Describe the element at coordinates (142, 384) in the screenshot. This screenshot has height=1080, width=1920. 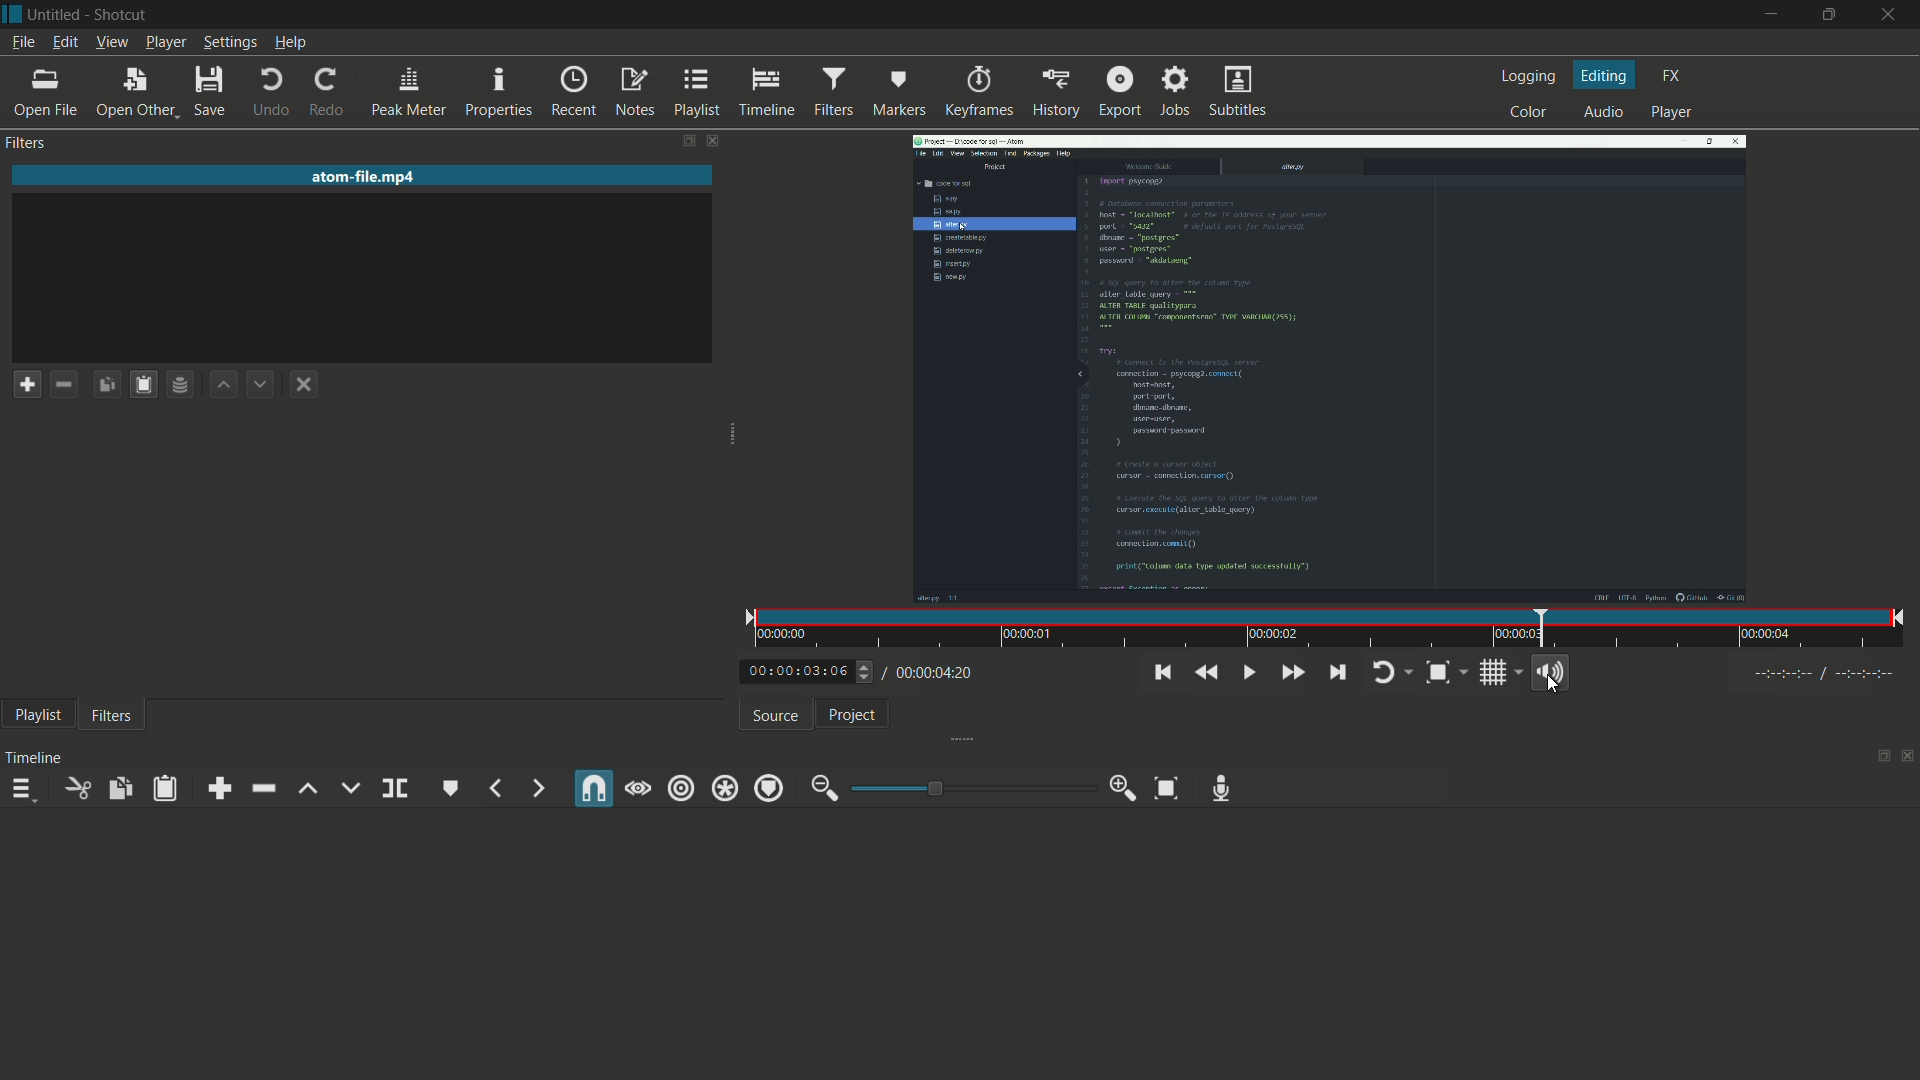
I see `paste filters` at that location.